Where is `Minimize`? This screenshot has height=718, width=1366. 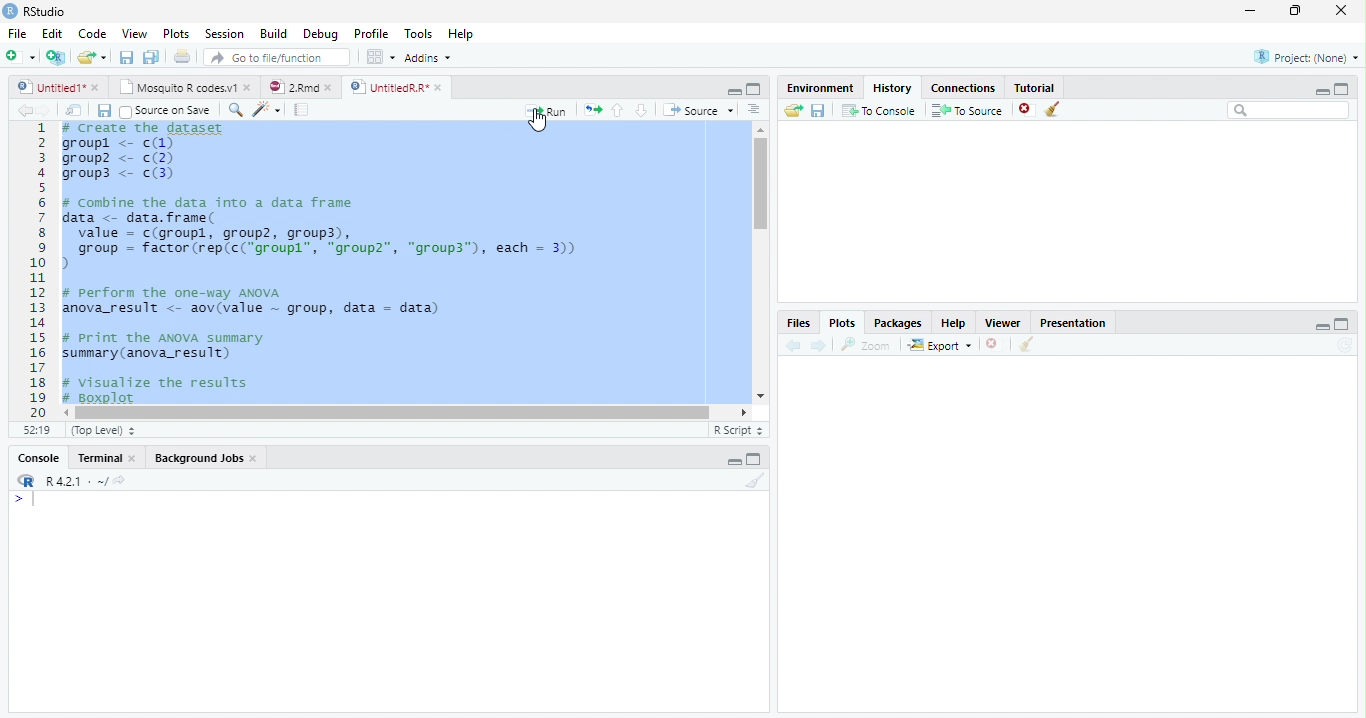 Minimize is located at coordinates (731, 90).